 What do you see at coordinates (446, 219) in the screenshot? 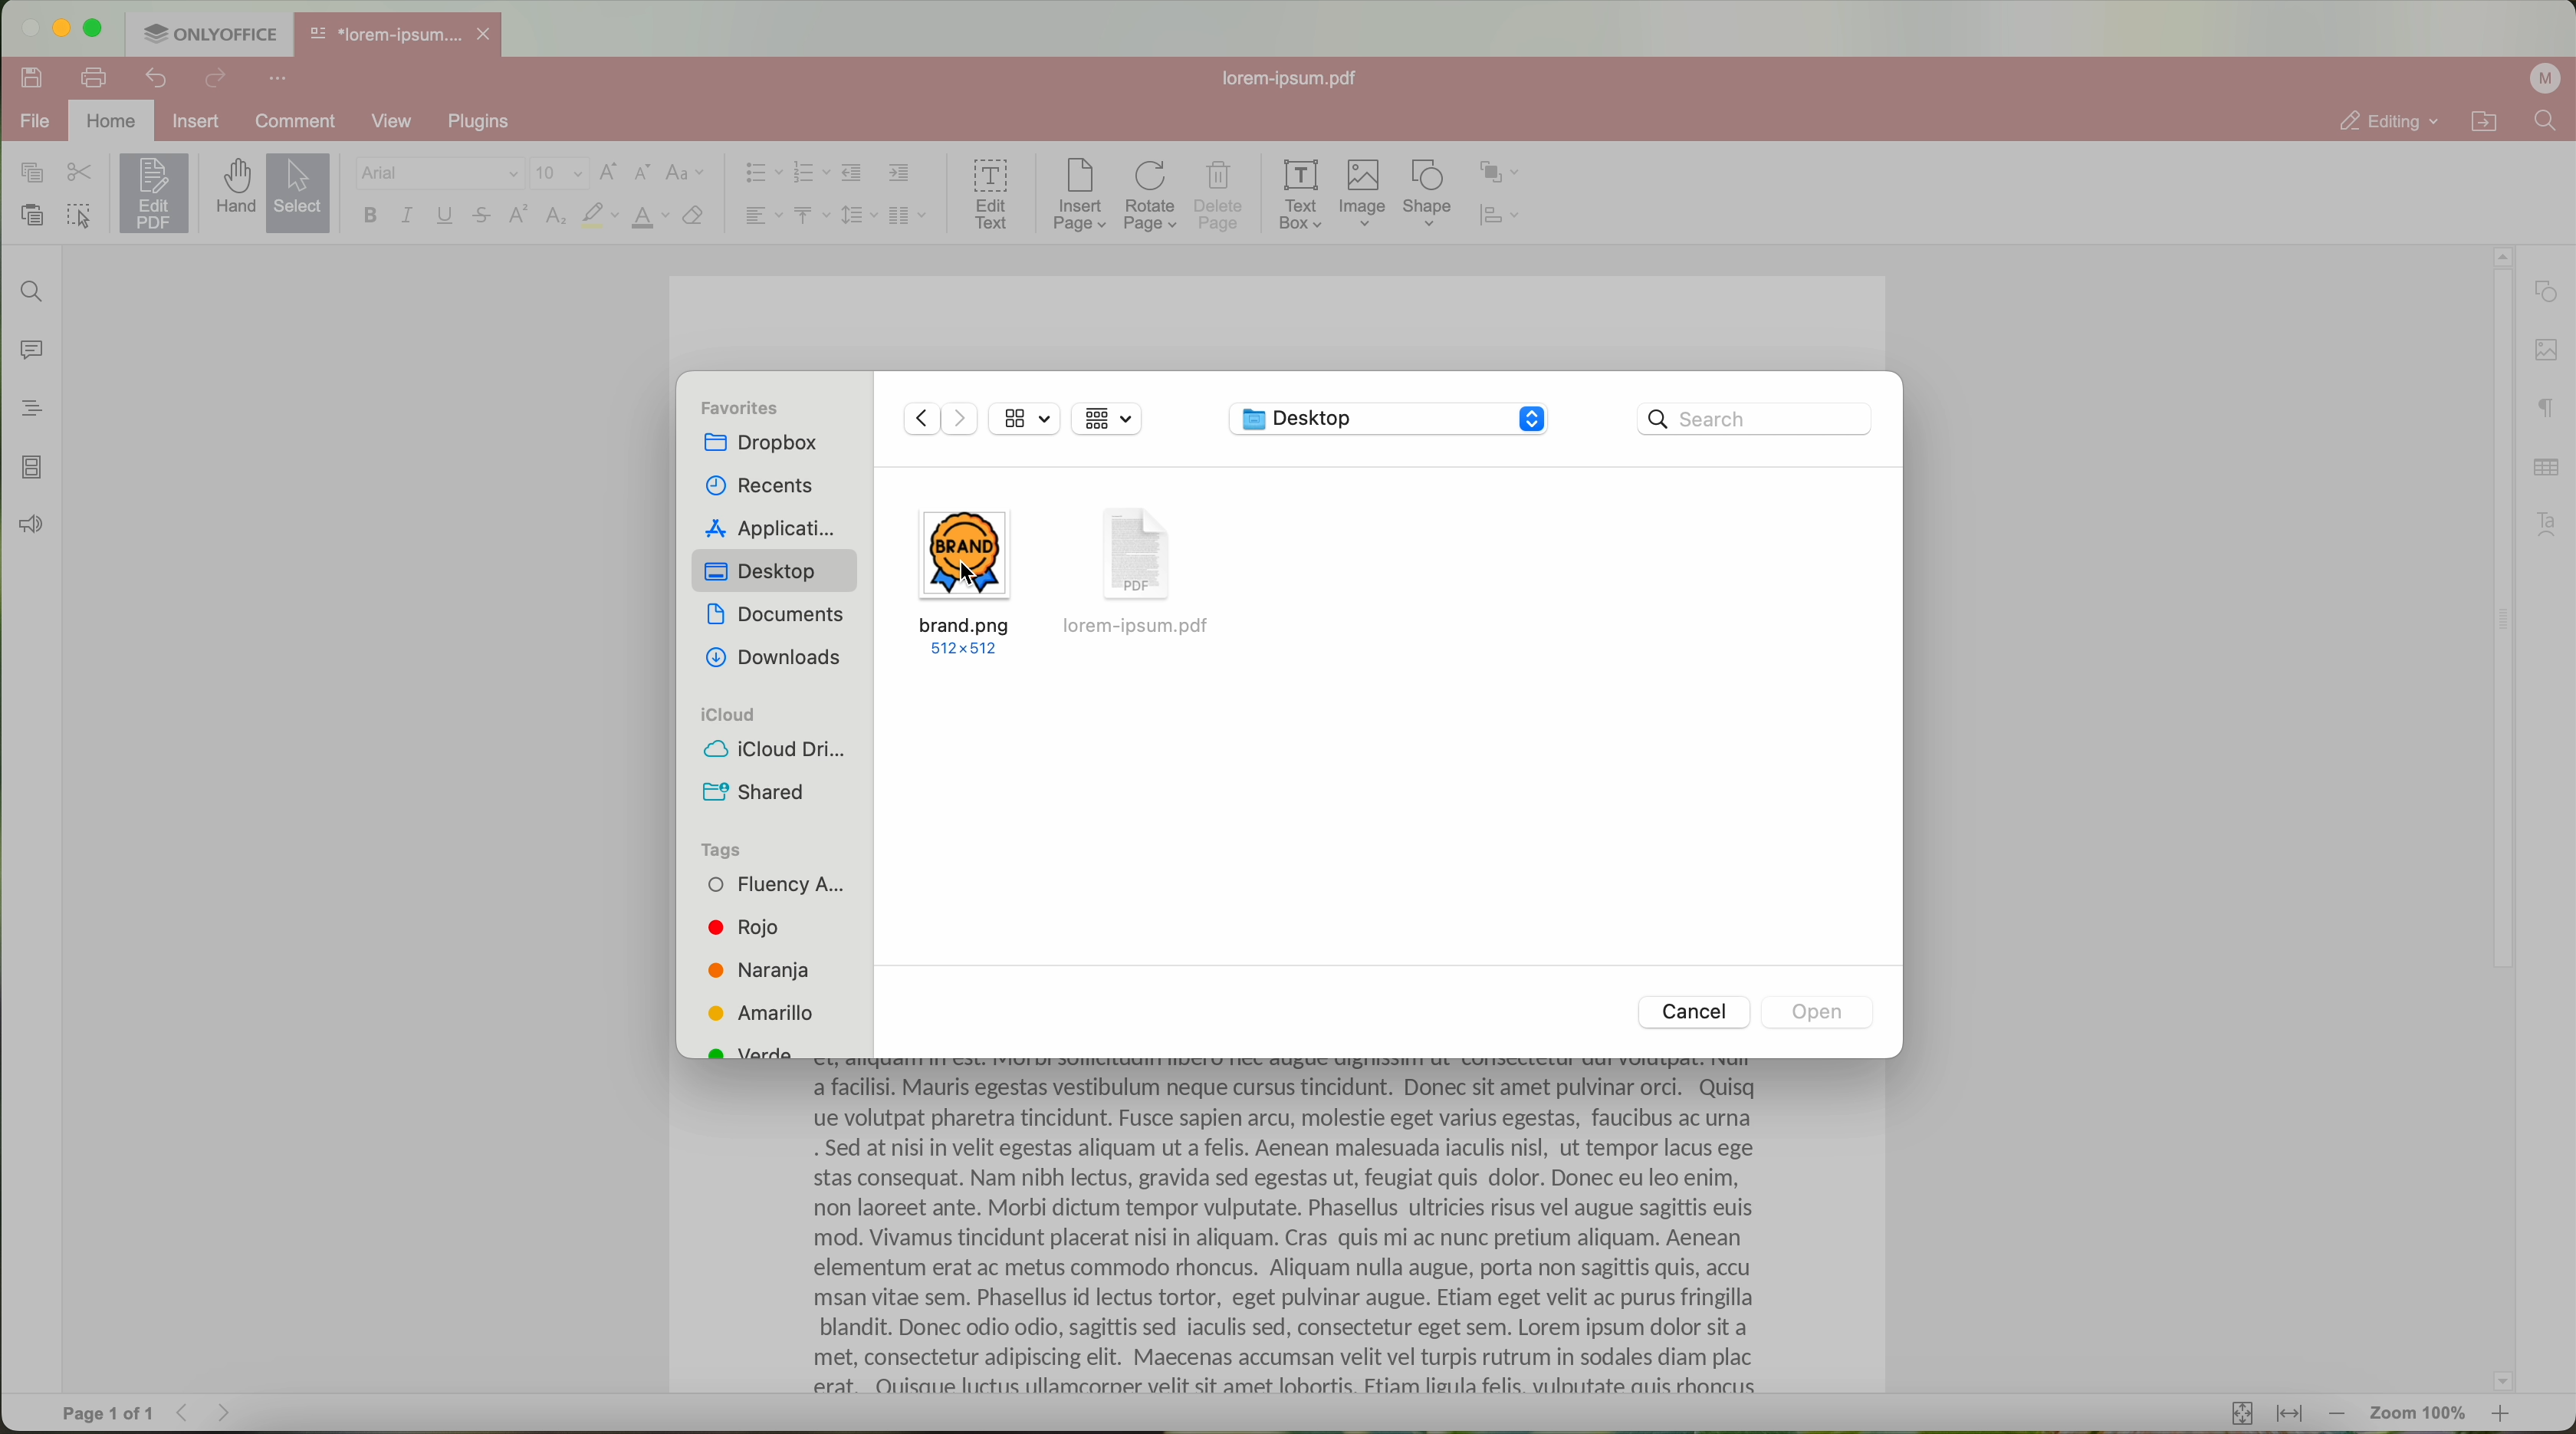
I see `underline` at bounding box center [446, 219].